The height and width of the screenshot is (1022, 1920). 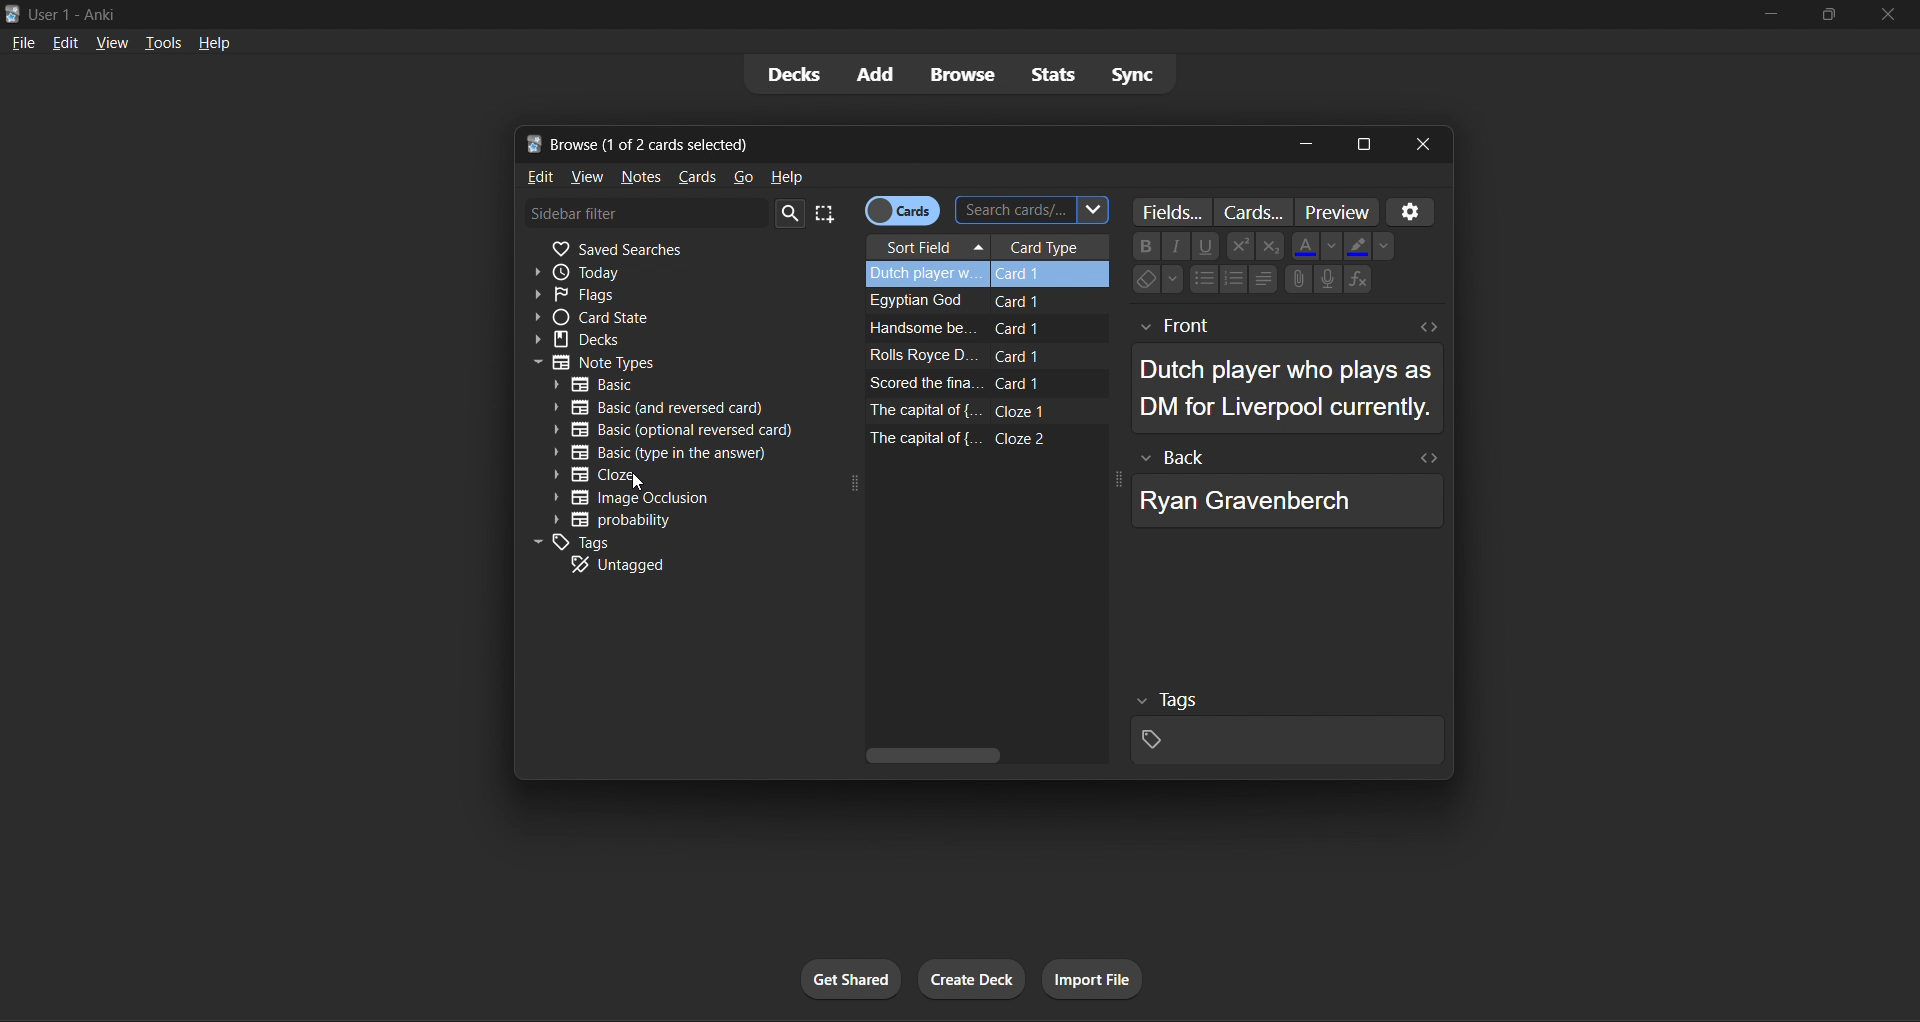 What do you see at coordinates (1828, 16) in the screenshot?
I see `maximize` at bounding box center [1828, 16].